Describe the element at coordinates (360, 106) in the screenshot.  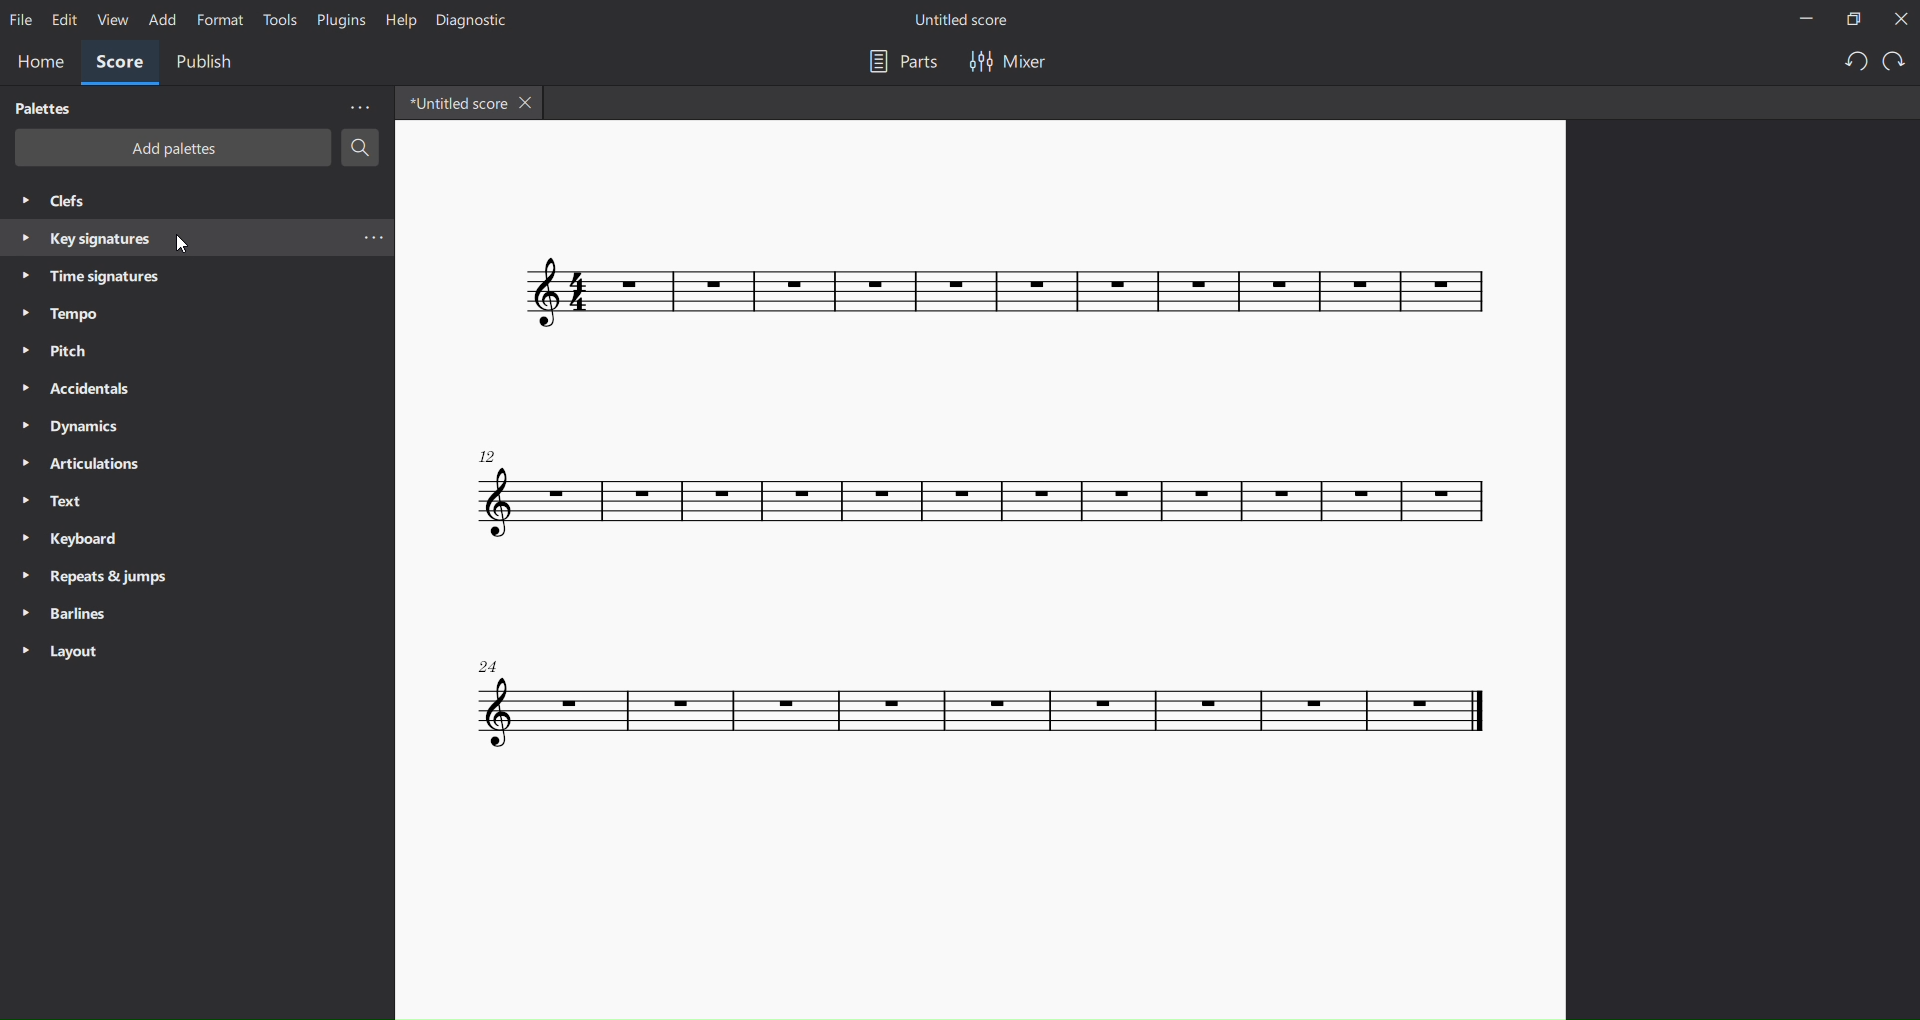
I see `more` at that location.